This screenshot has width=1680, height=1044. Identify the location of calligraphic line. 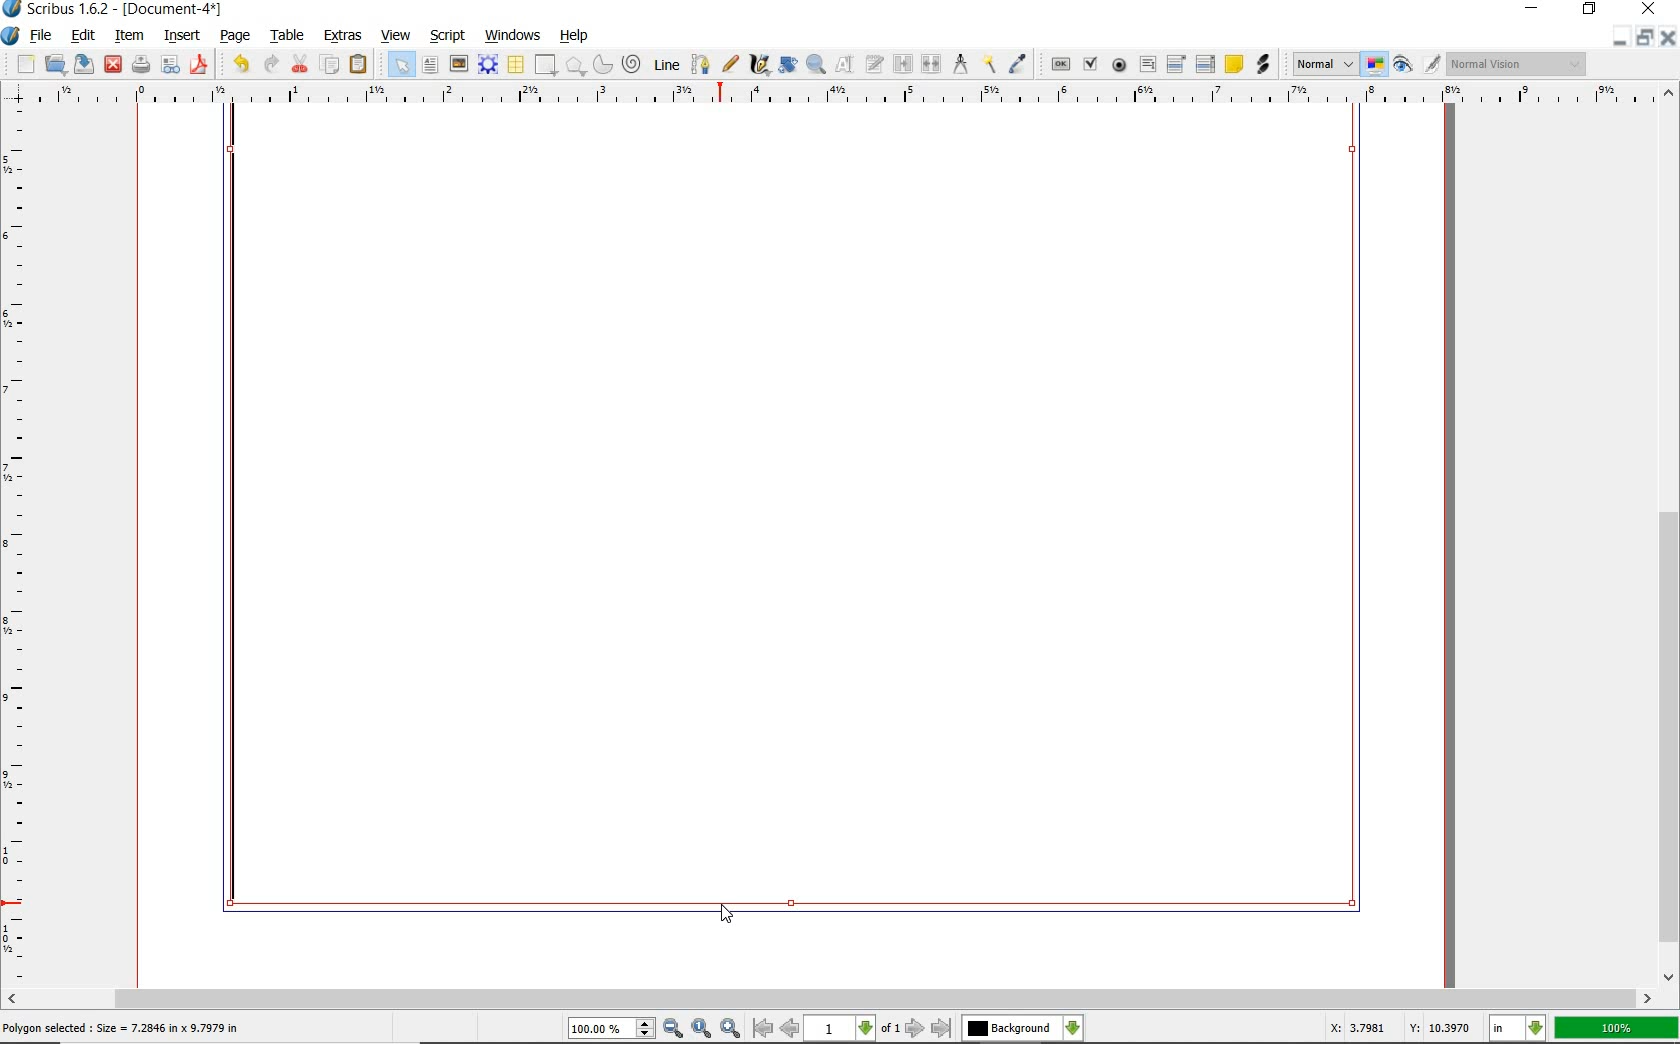
(759, 64).